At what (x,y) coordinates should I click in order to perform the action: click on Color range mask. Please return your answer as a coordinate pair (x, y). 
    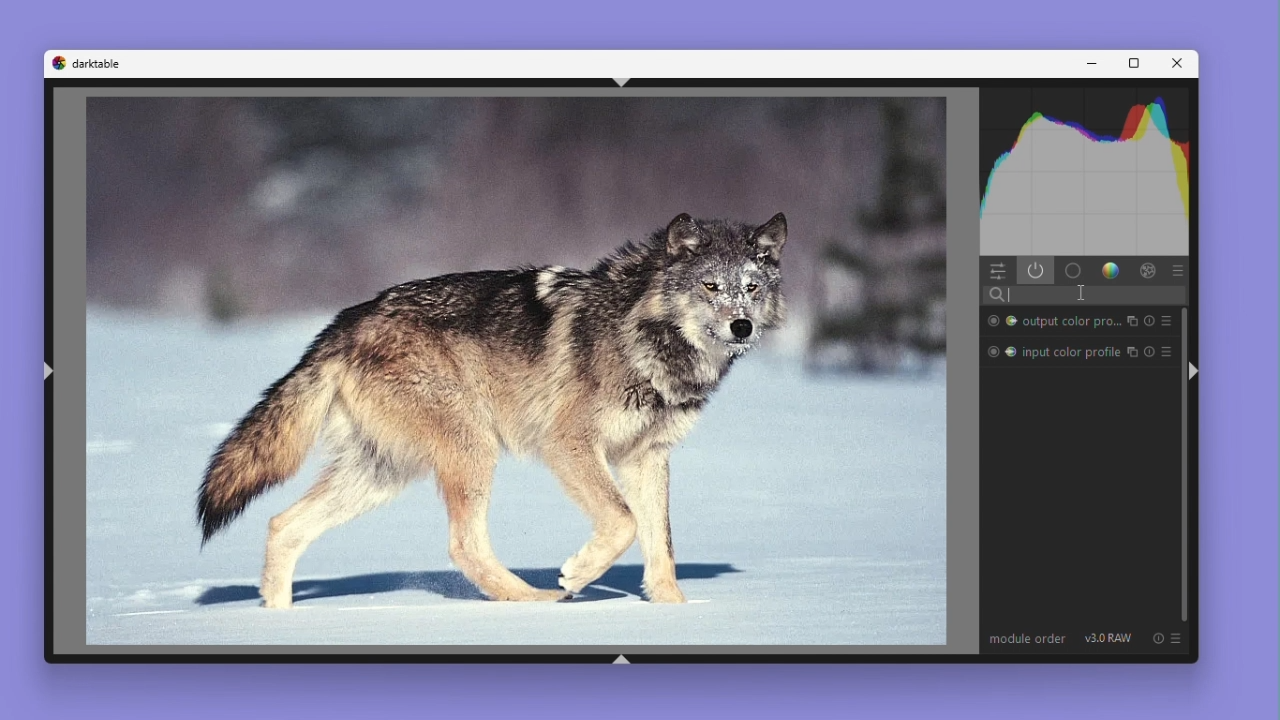
    Looking at the image, I should click on (1013, 321).